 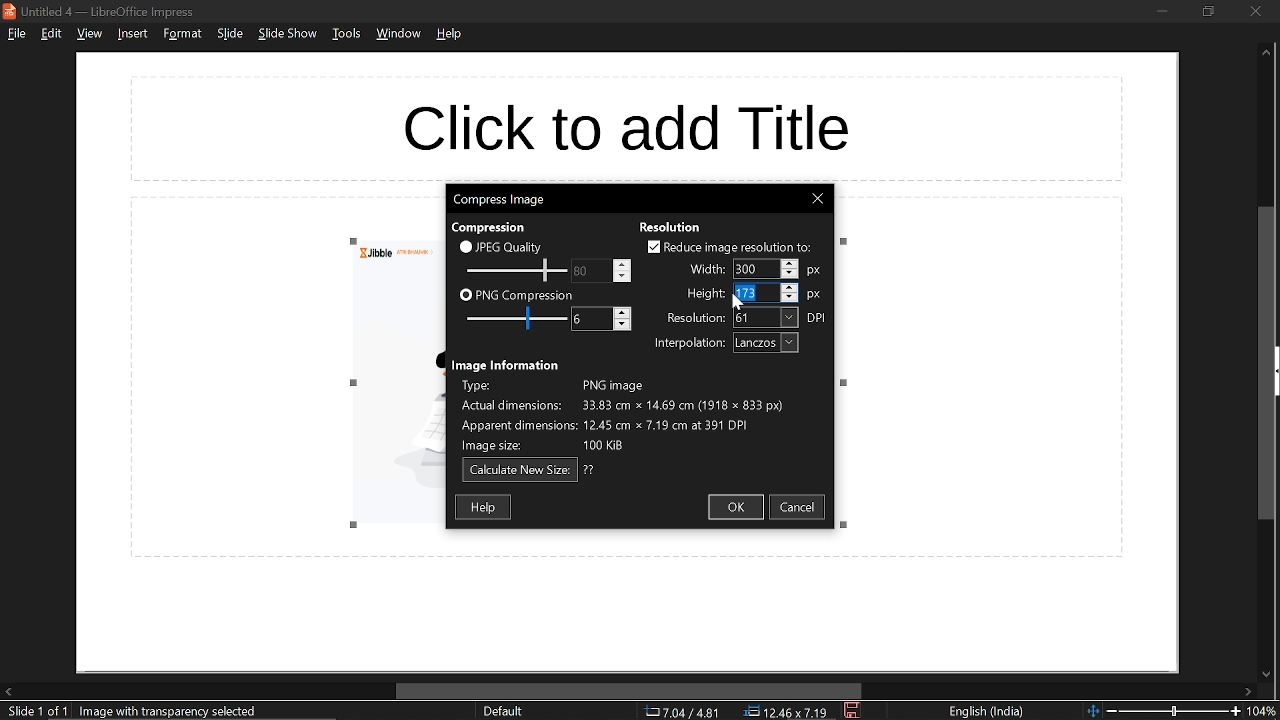 What do you see at coordinates (682, 712) in the screenshot?
I see `co-ordinate` at bounding box center [682, 712].